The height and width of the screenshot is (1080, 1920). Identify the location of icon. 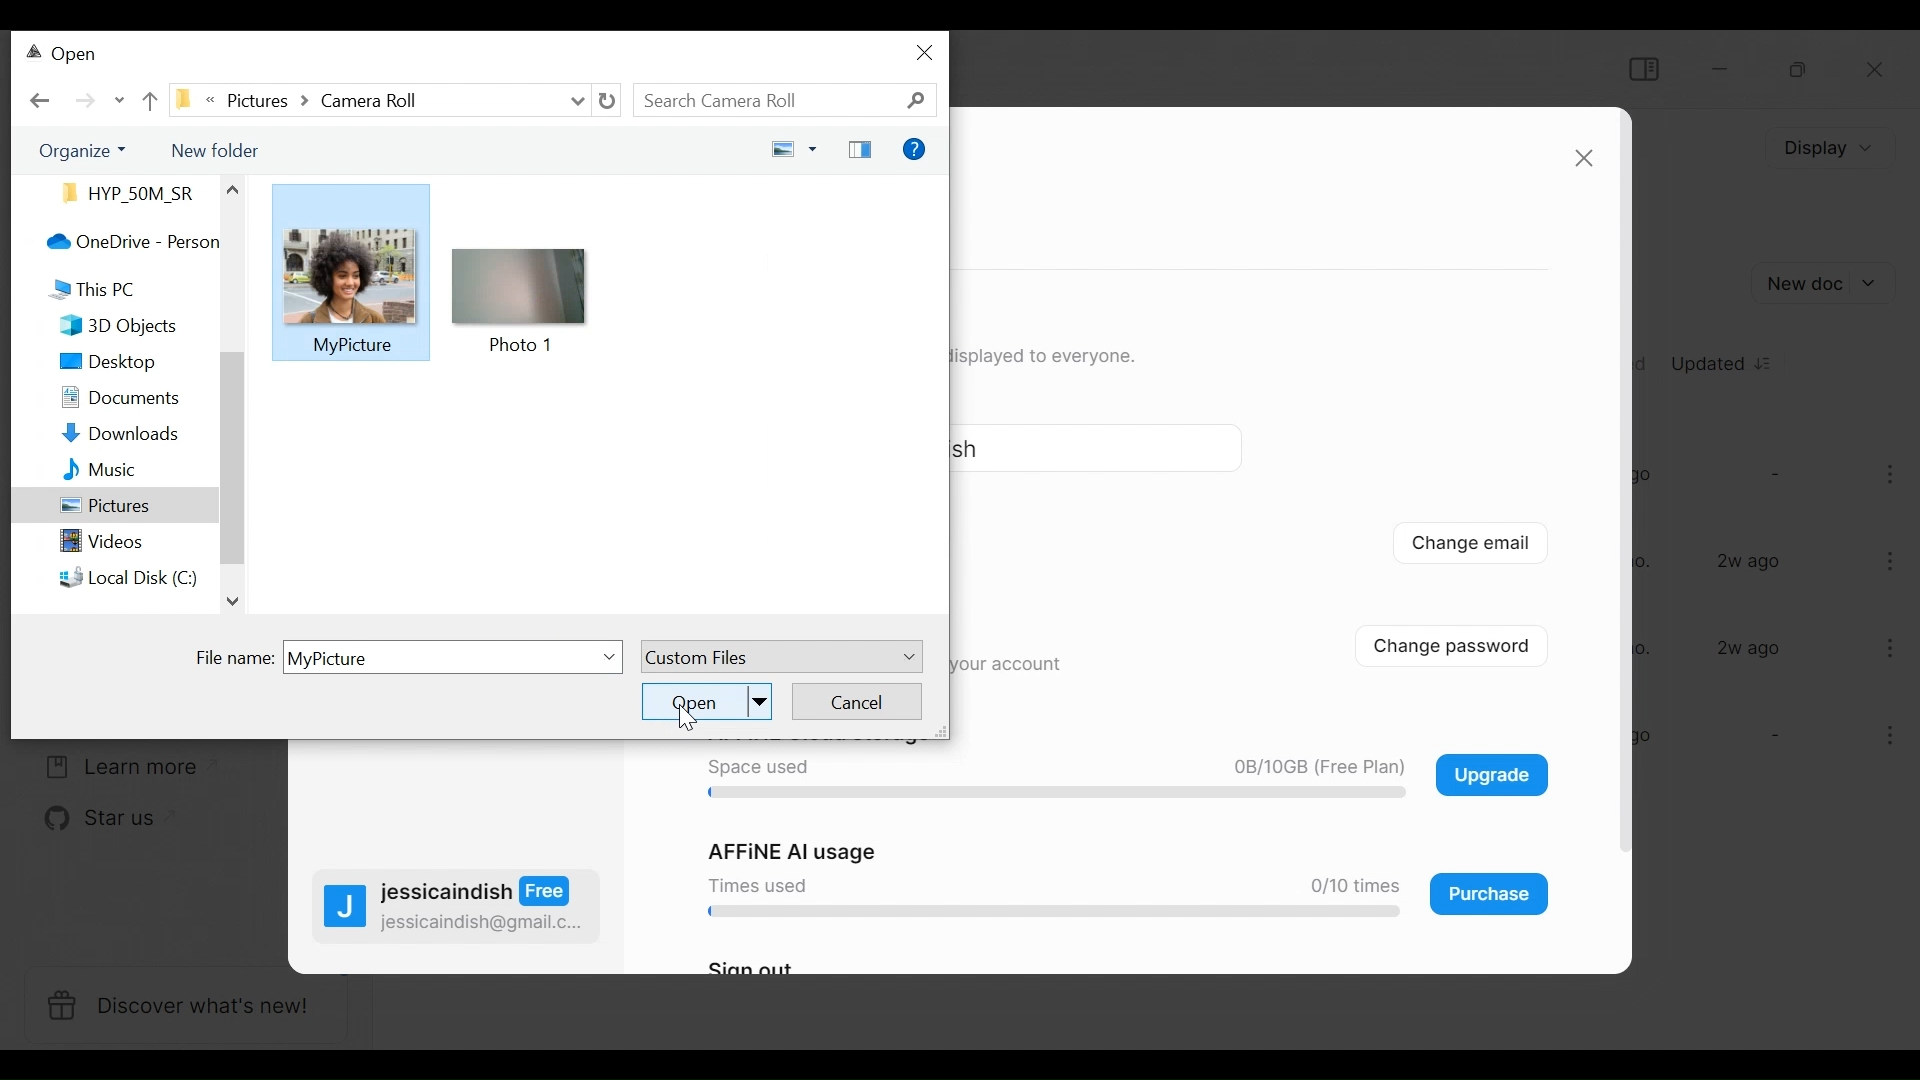
(522, 287).